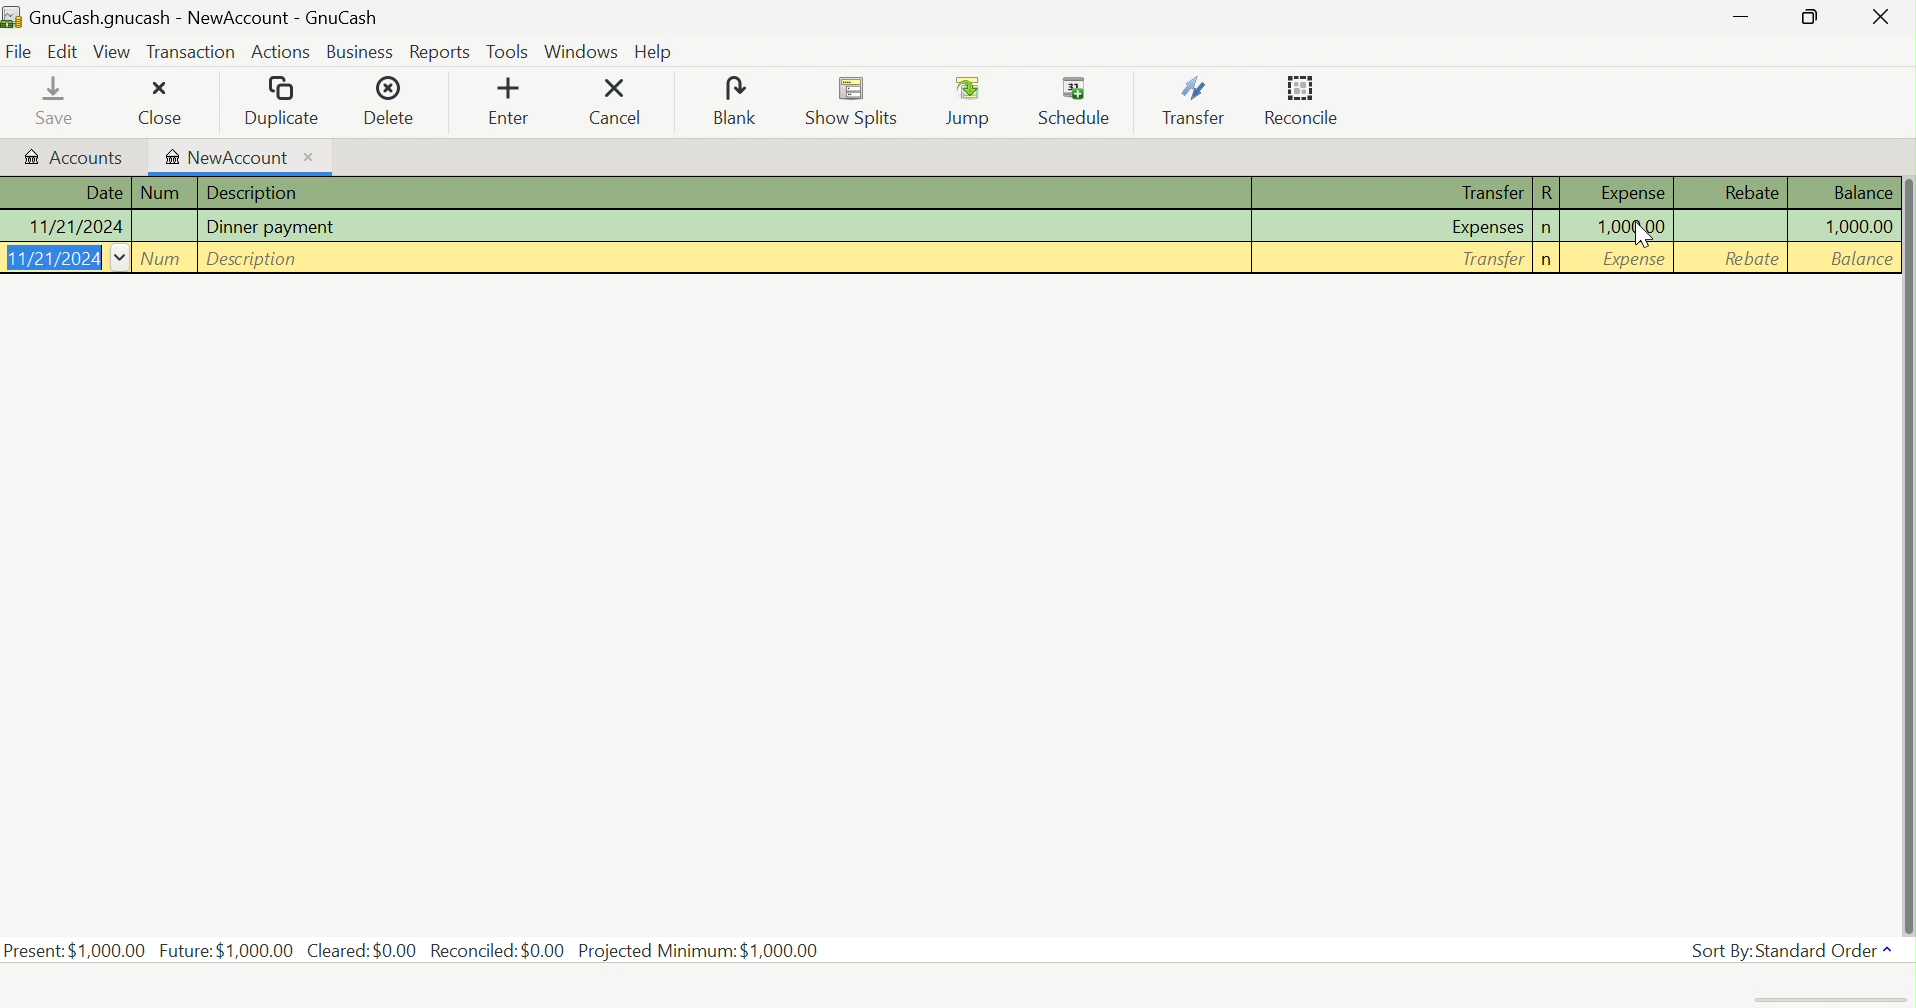 The image size is (1916, 1008). What do you see at coordinates (239, 156) in the screenshot?
I see `NewAccount` at bounding box center [239, 156].